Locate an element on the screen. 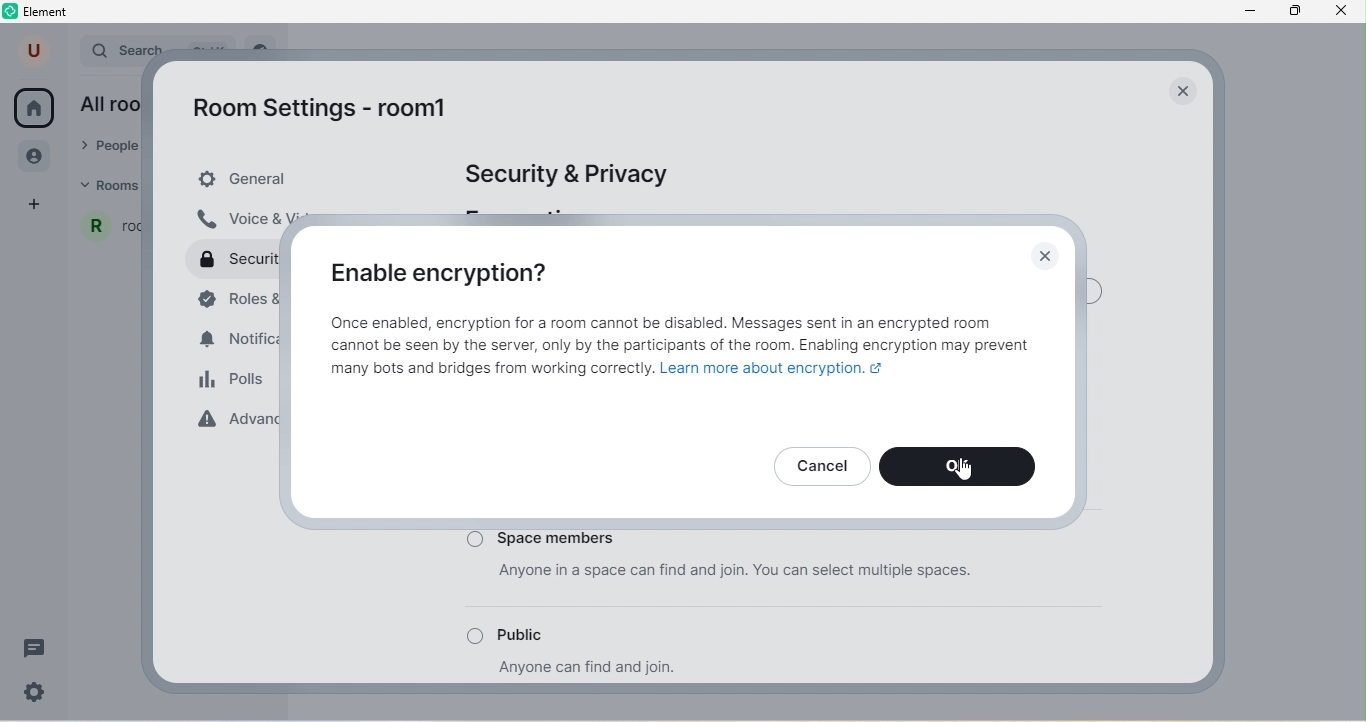 This screenshot has height=722, width=1366. cursor movement is located at coordinates (965, 467).